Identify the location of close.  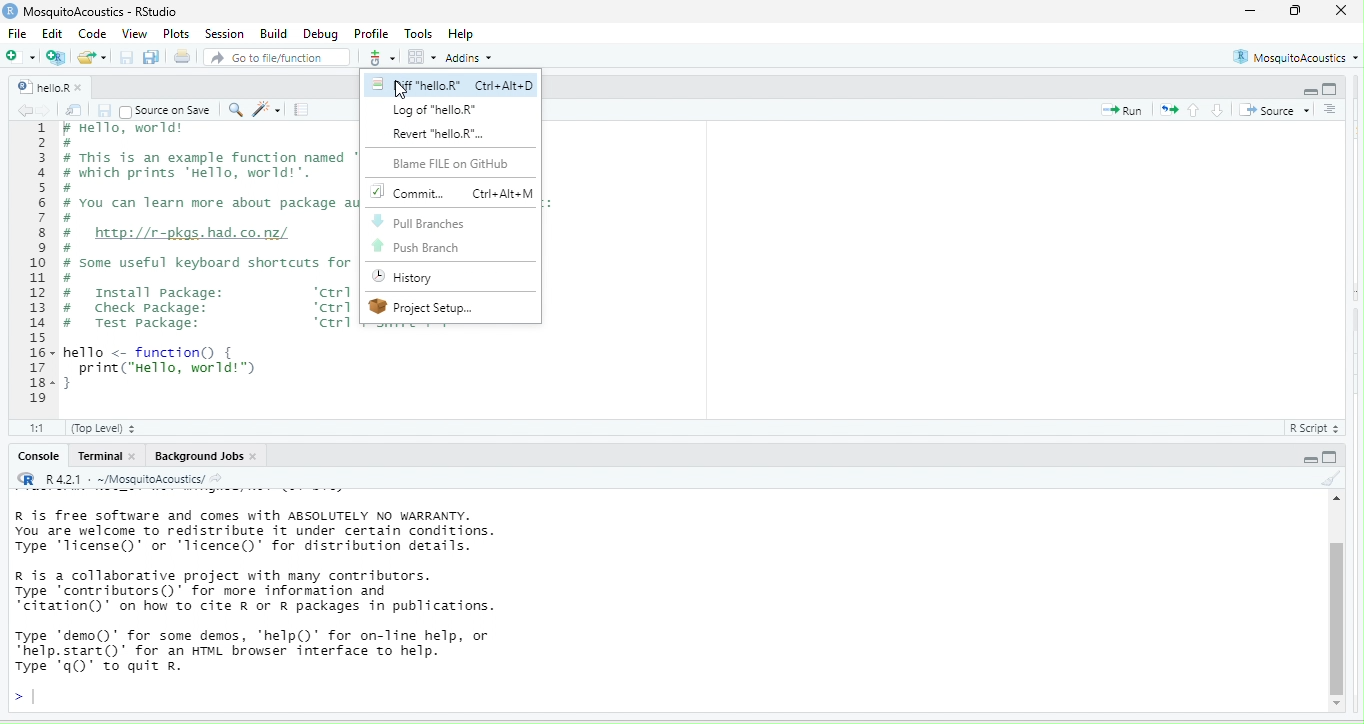
(135, 456).